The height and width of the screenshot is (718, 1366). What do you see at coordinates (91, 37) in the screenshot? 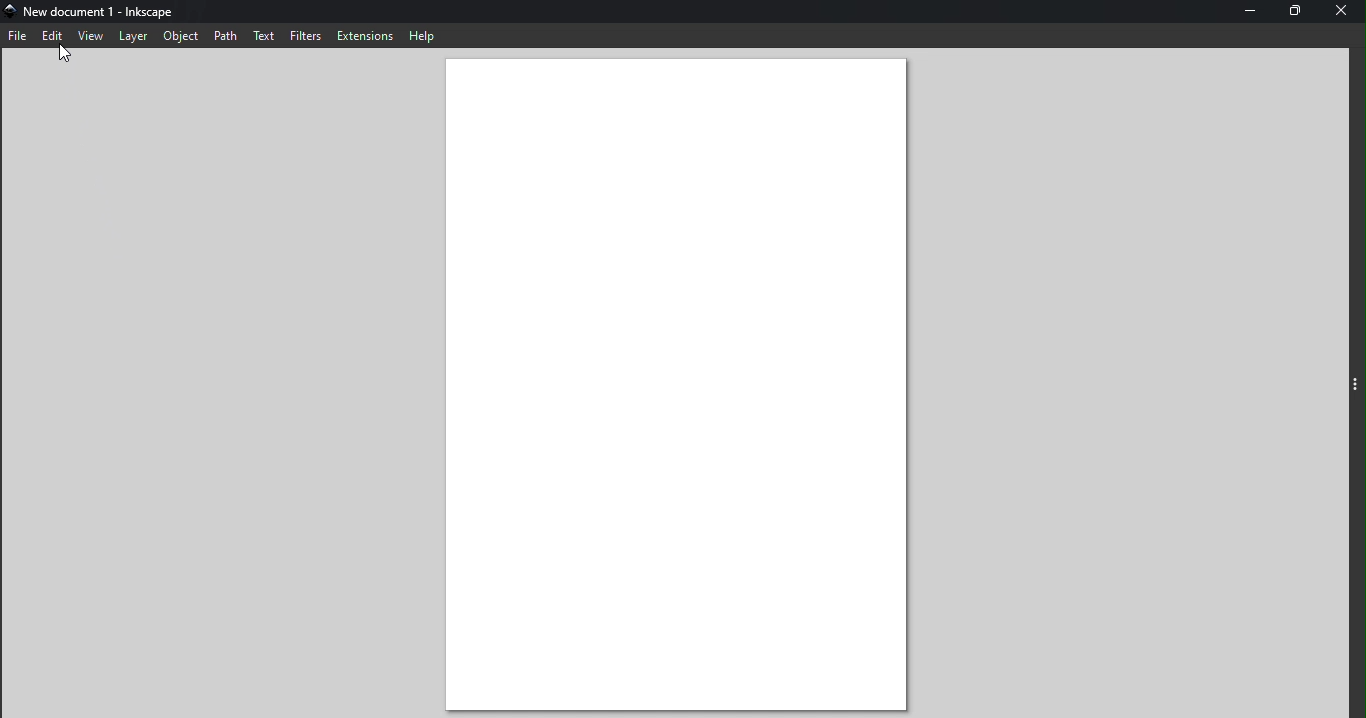
I see `View` at bounding box center [91, 37].